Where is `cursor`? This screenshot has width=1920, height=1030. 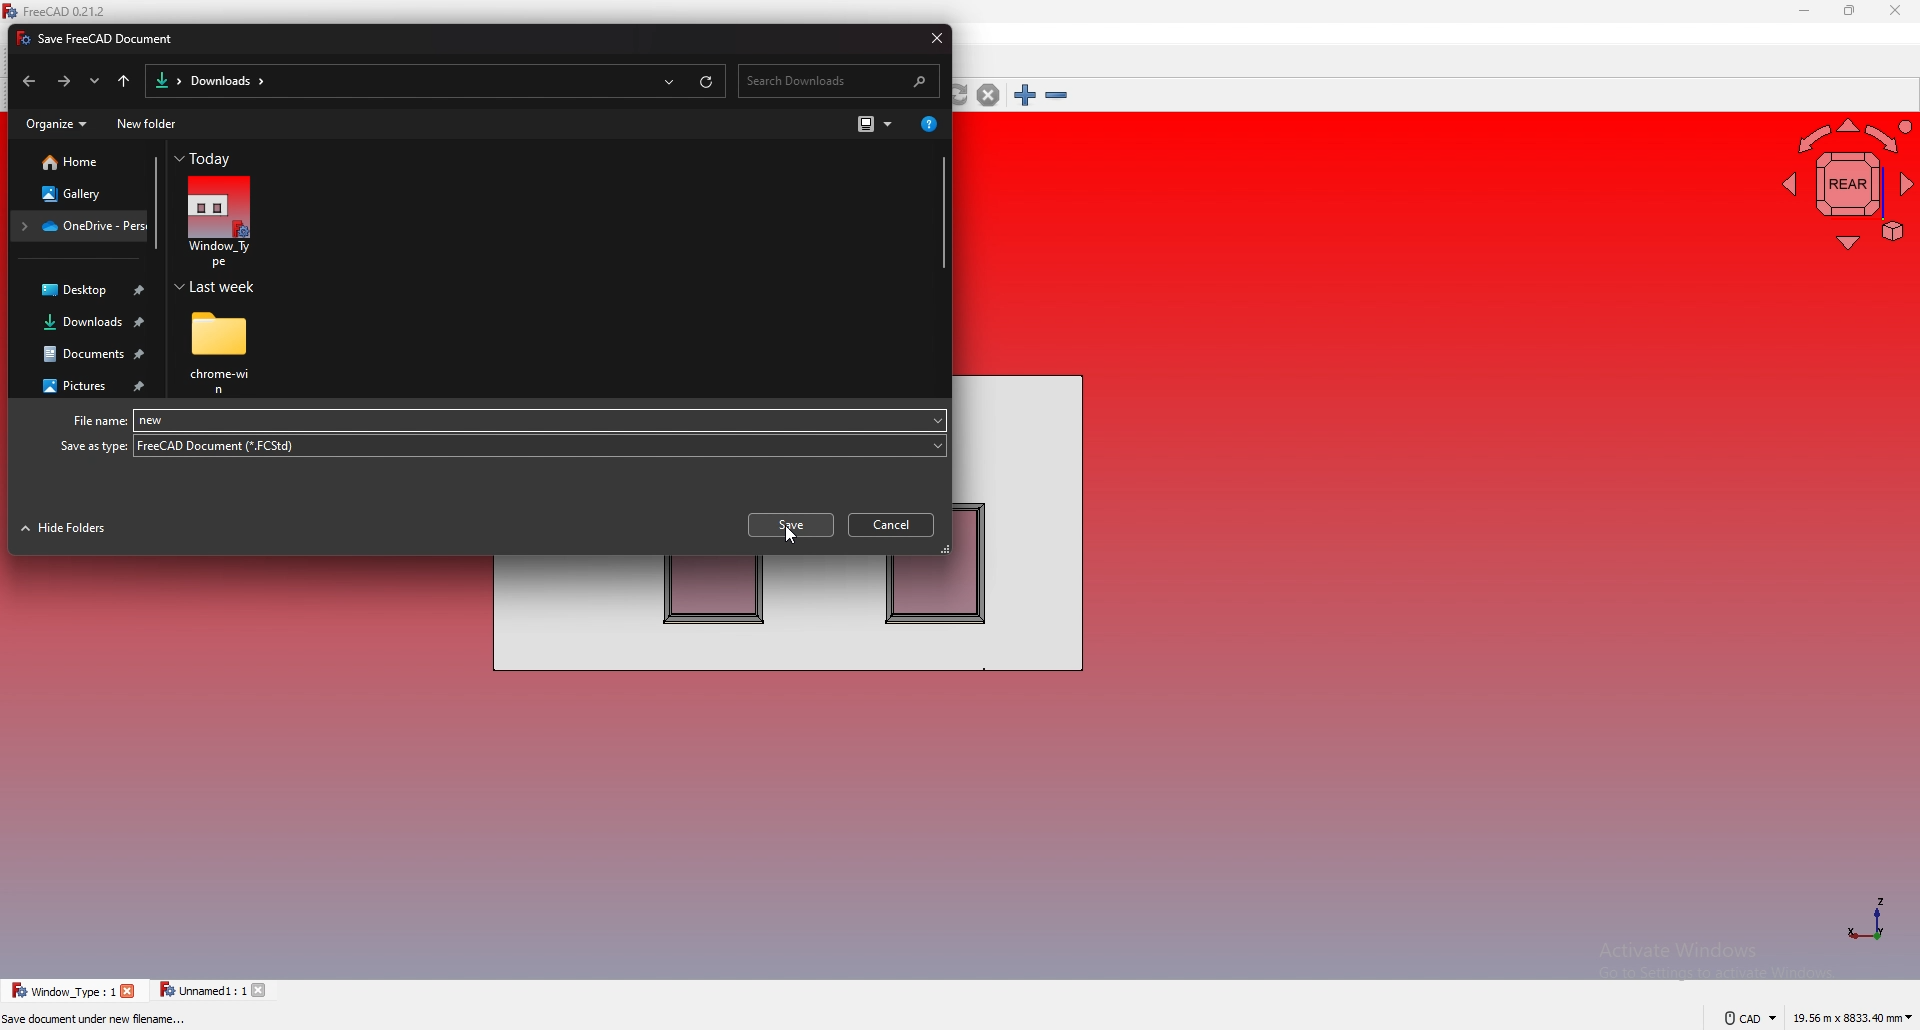 cursor is located at coordinates (793, 537).